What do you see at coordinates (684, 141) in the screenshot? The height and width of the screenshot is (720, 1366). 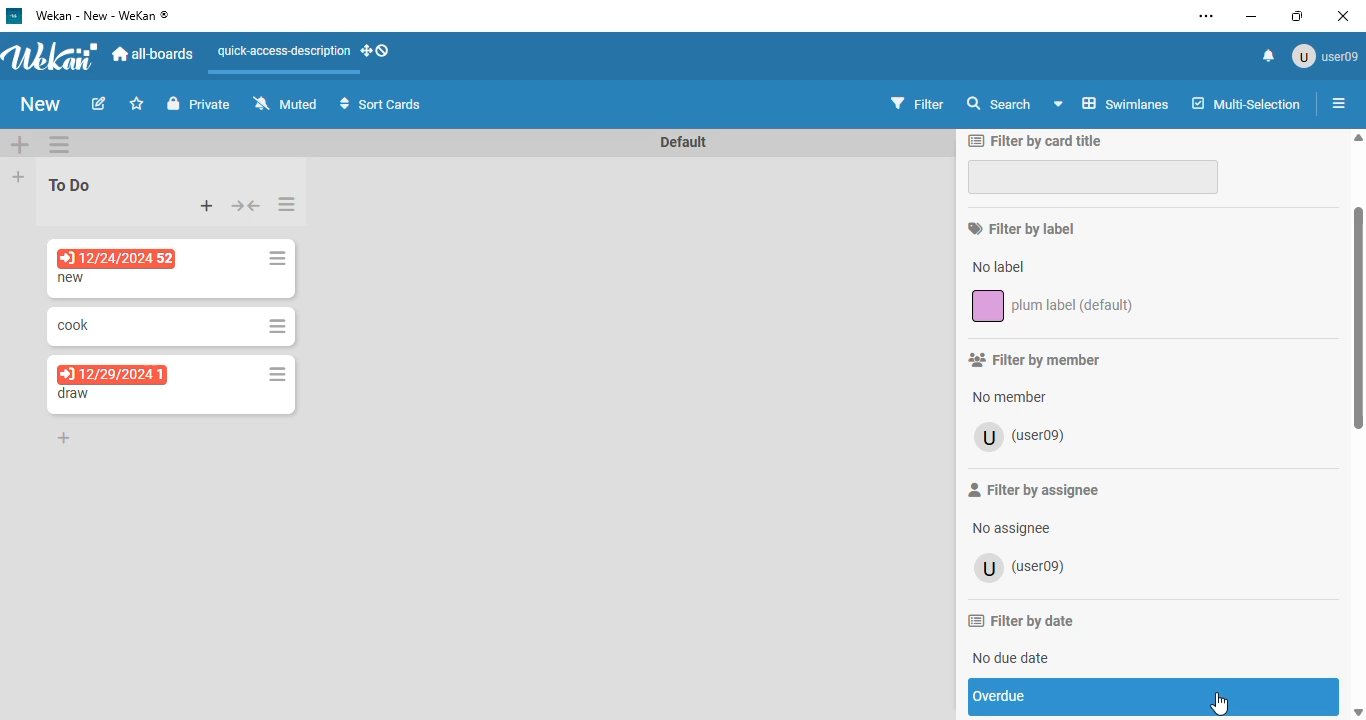 I see `Default` at bounding box center [684, 141].